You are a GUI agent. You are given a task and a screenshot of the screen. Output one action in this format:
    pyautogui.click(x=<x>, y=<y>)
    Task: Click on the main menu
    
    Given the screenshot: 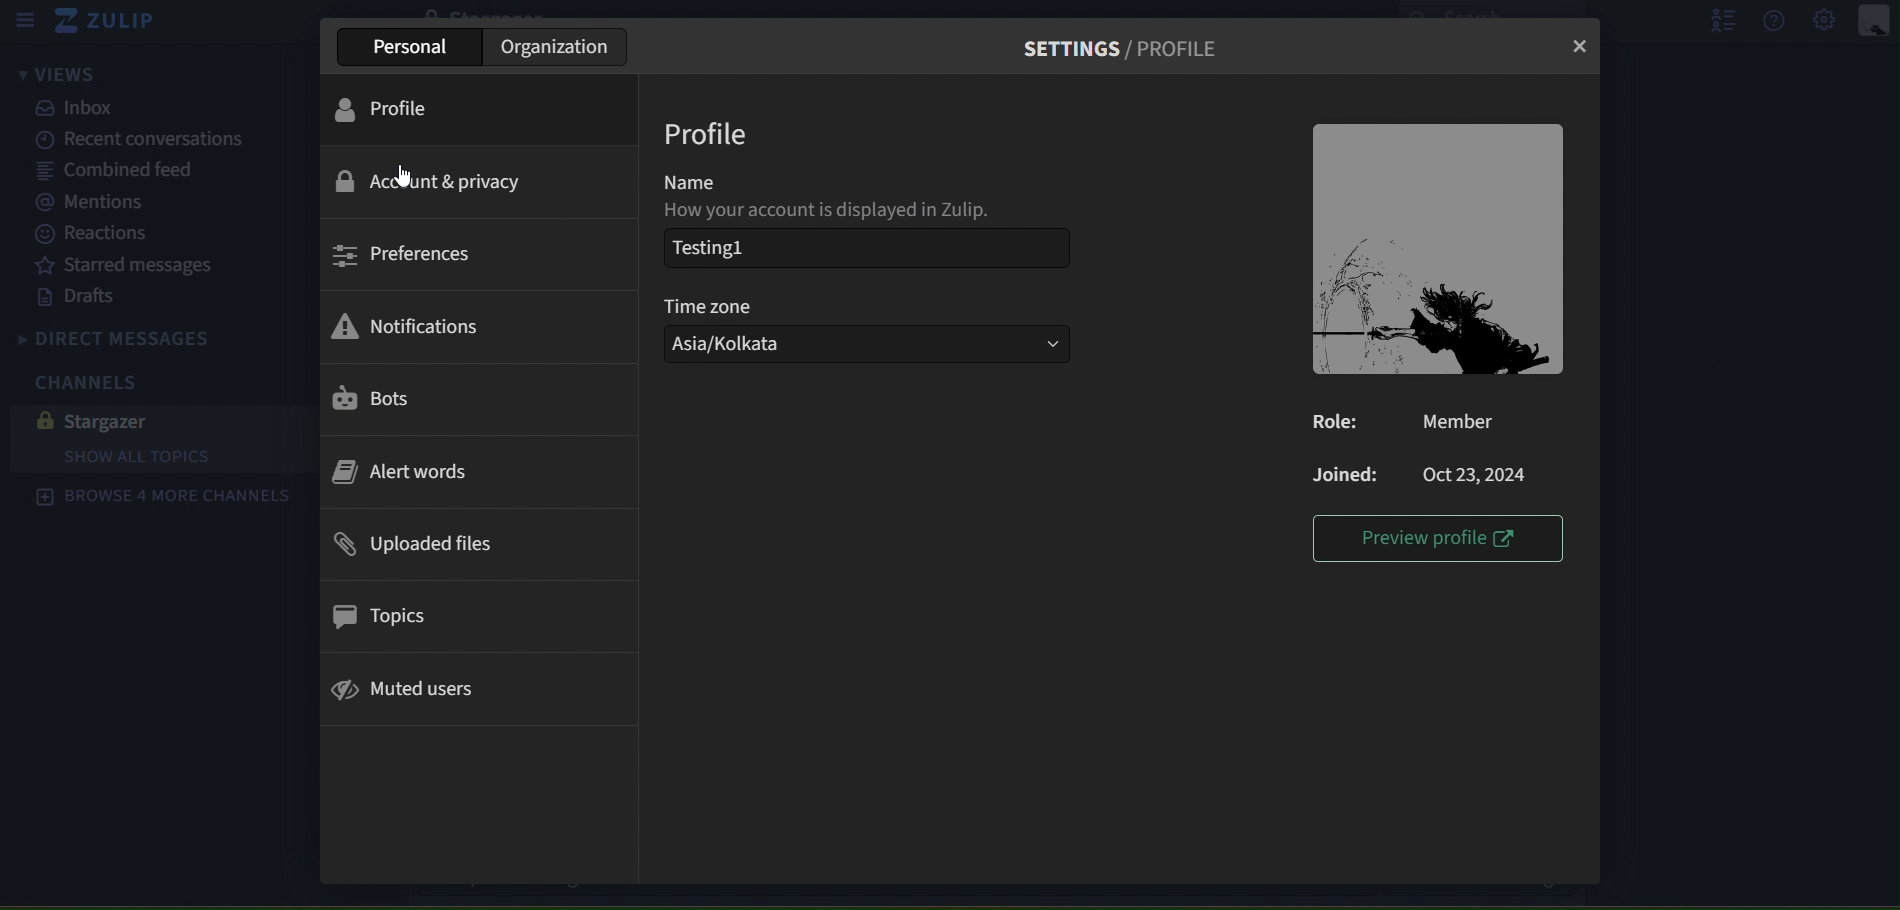 What is the action you would take?
    pyautogui.click(x=1826, y=22)
    